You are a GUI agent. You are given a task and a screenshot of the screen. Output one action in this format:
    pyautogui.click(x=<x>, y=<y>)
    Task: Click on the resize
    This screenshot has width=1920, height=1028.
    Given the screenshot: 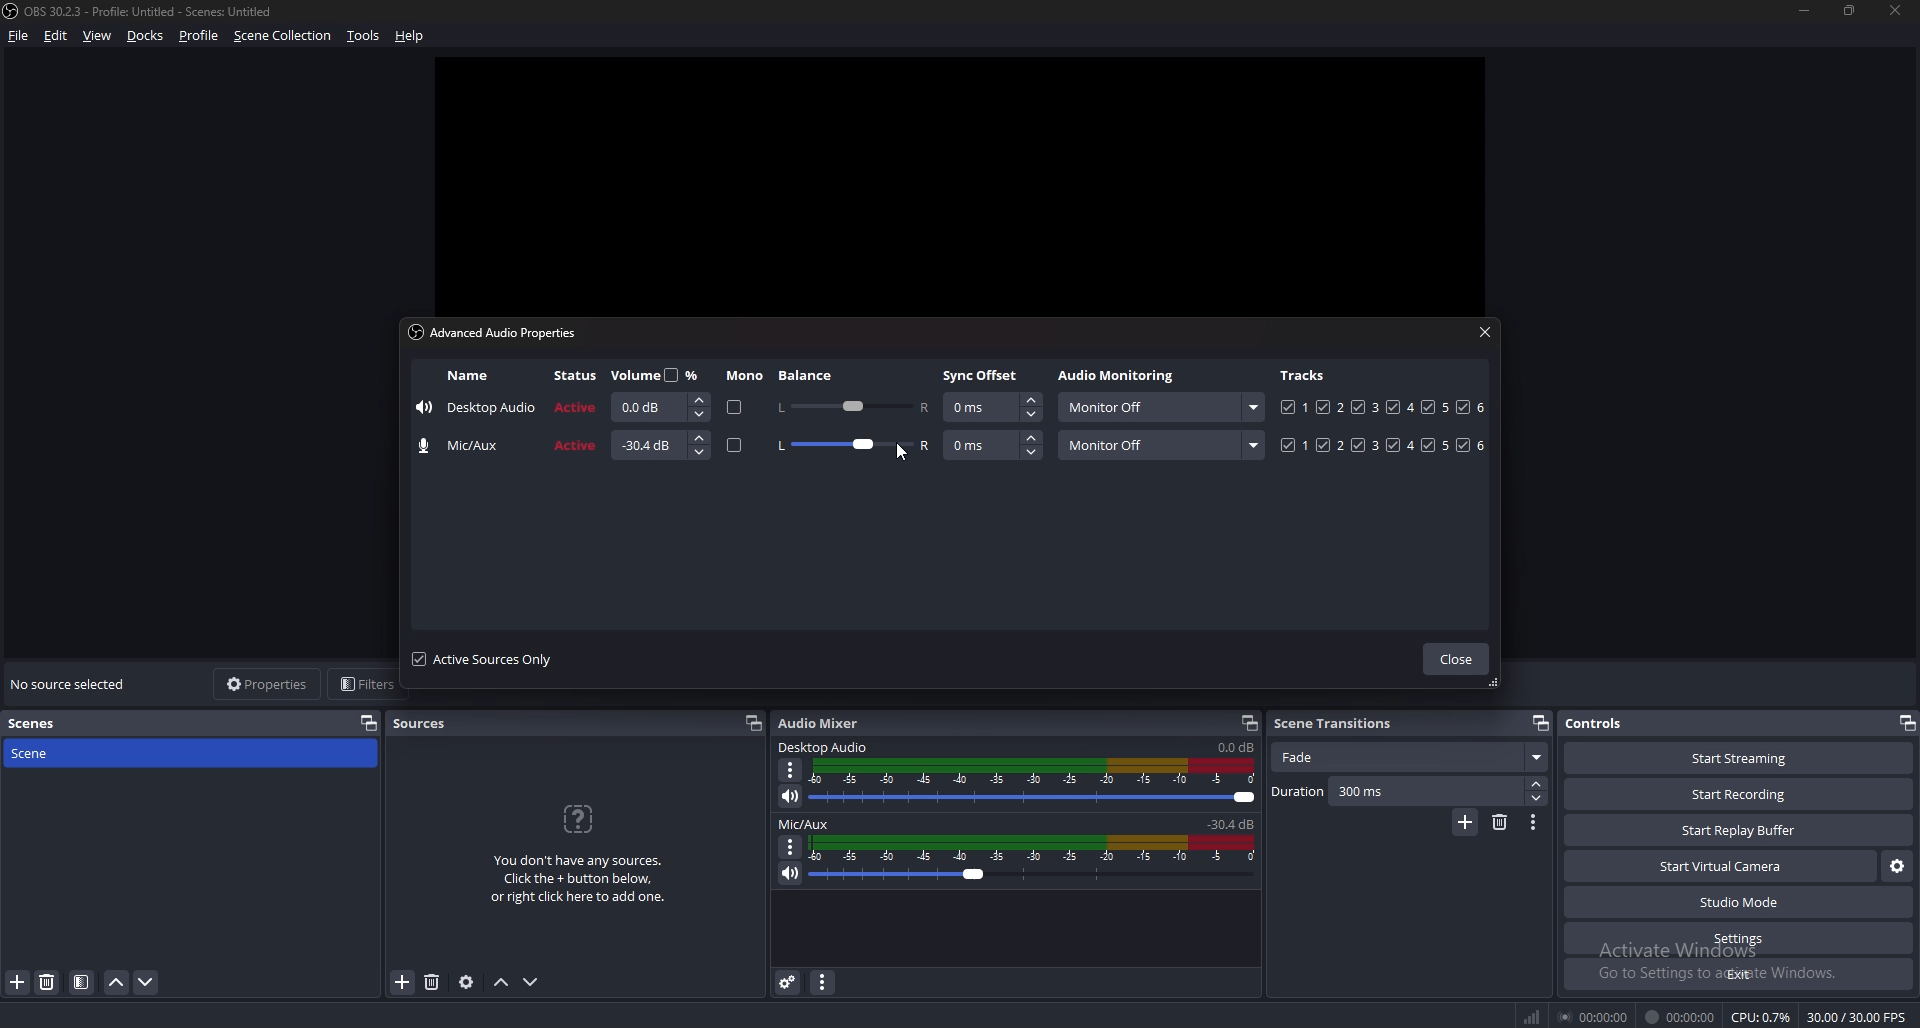 What is the action you would take?
    pyautogui.click(x=1851, y=11)
    